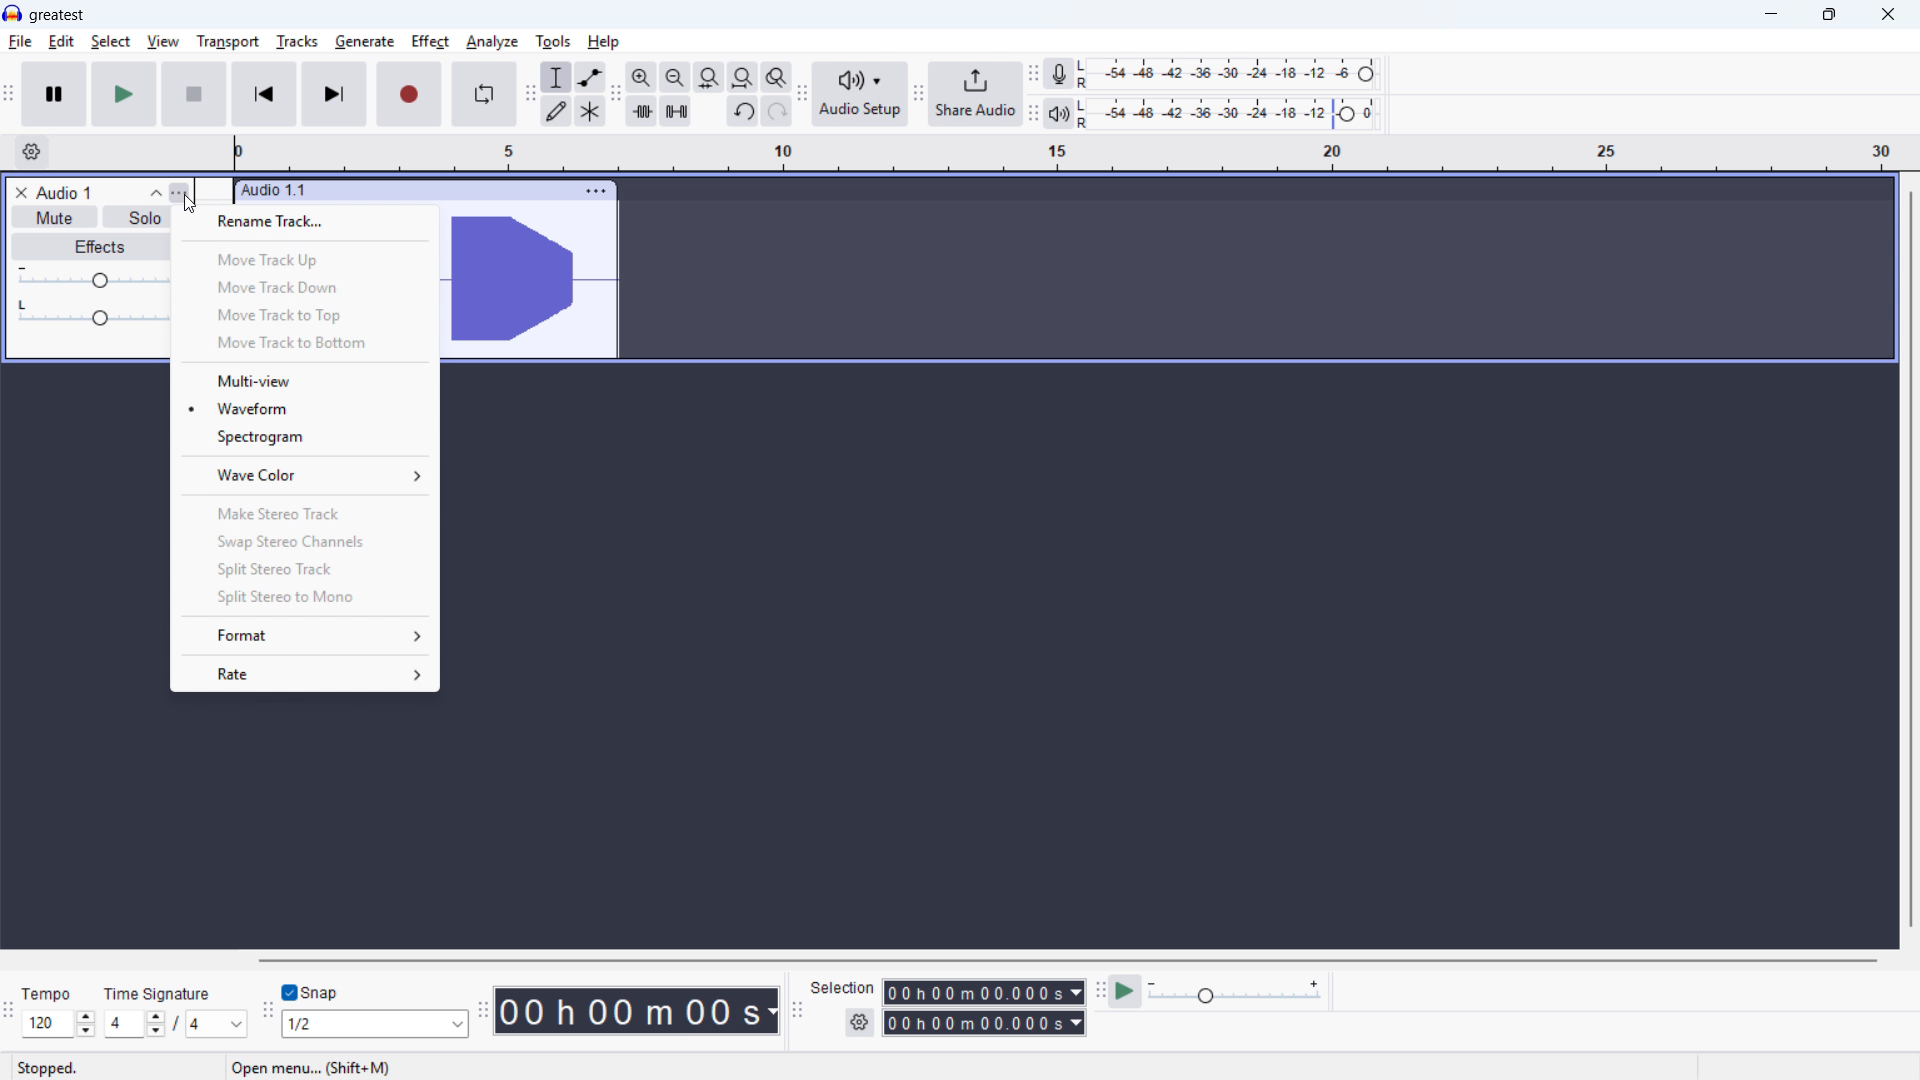 This screenshot has height=1080, width=1920. I want to click on Cursor , so click(191, 203).